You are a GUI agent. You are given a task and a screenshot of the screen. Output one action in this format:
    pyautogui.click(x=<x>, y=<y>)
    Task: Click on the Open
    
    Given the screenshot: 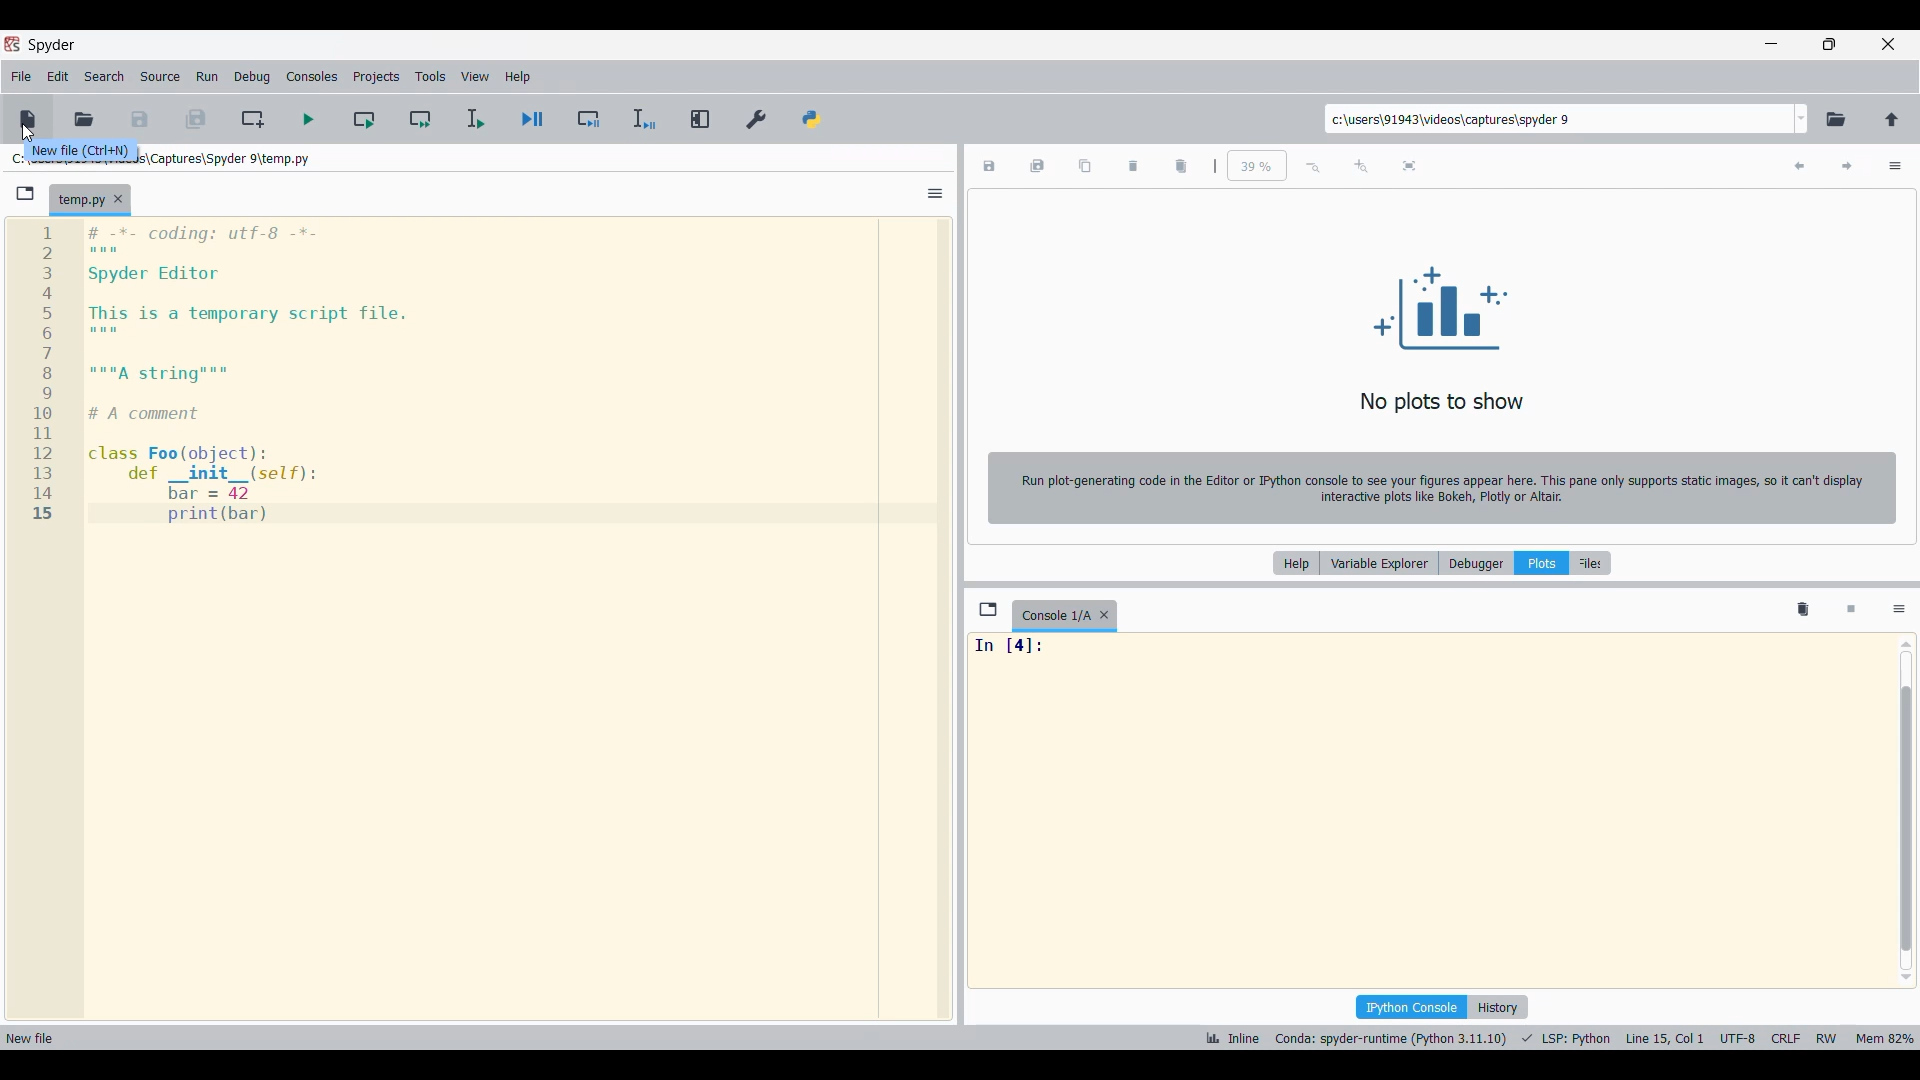 What is the action you would take?
    pyautogui.click(x=84, y=117)
    